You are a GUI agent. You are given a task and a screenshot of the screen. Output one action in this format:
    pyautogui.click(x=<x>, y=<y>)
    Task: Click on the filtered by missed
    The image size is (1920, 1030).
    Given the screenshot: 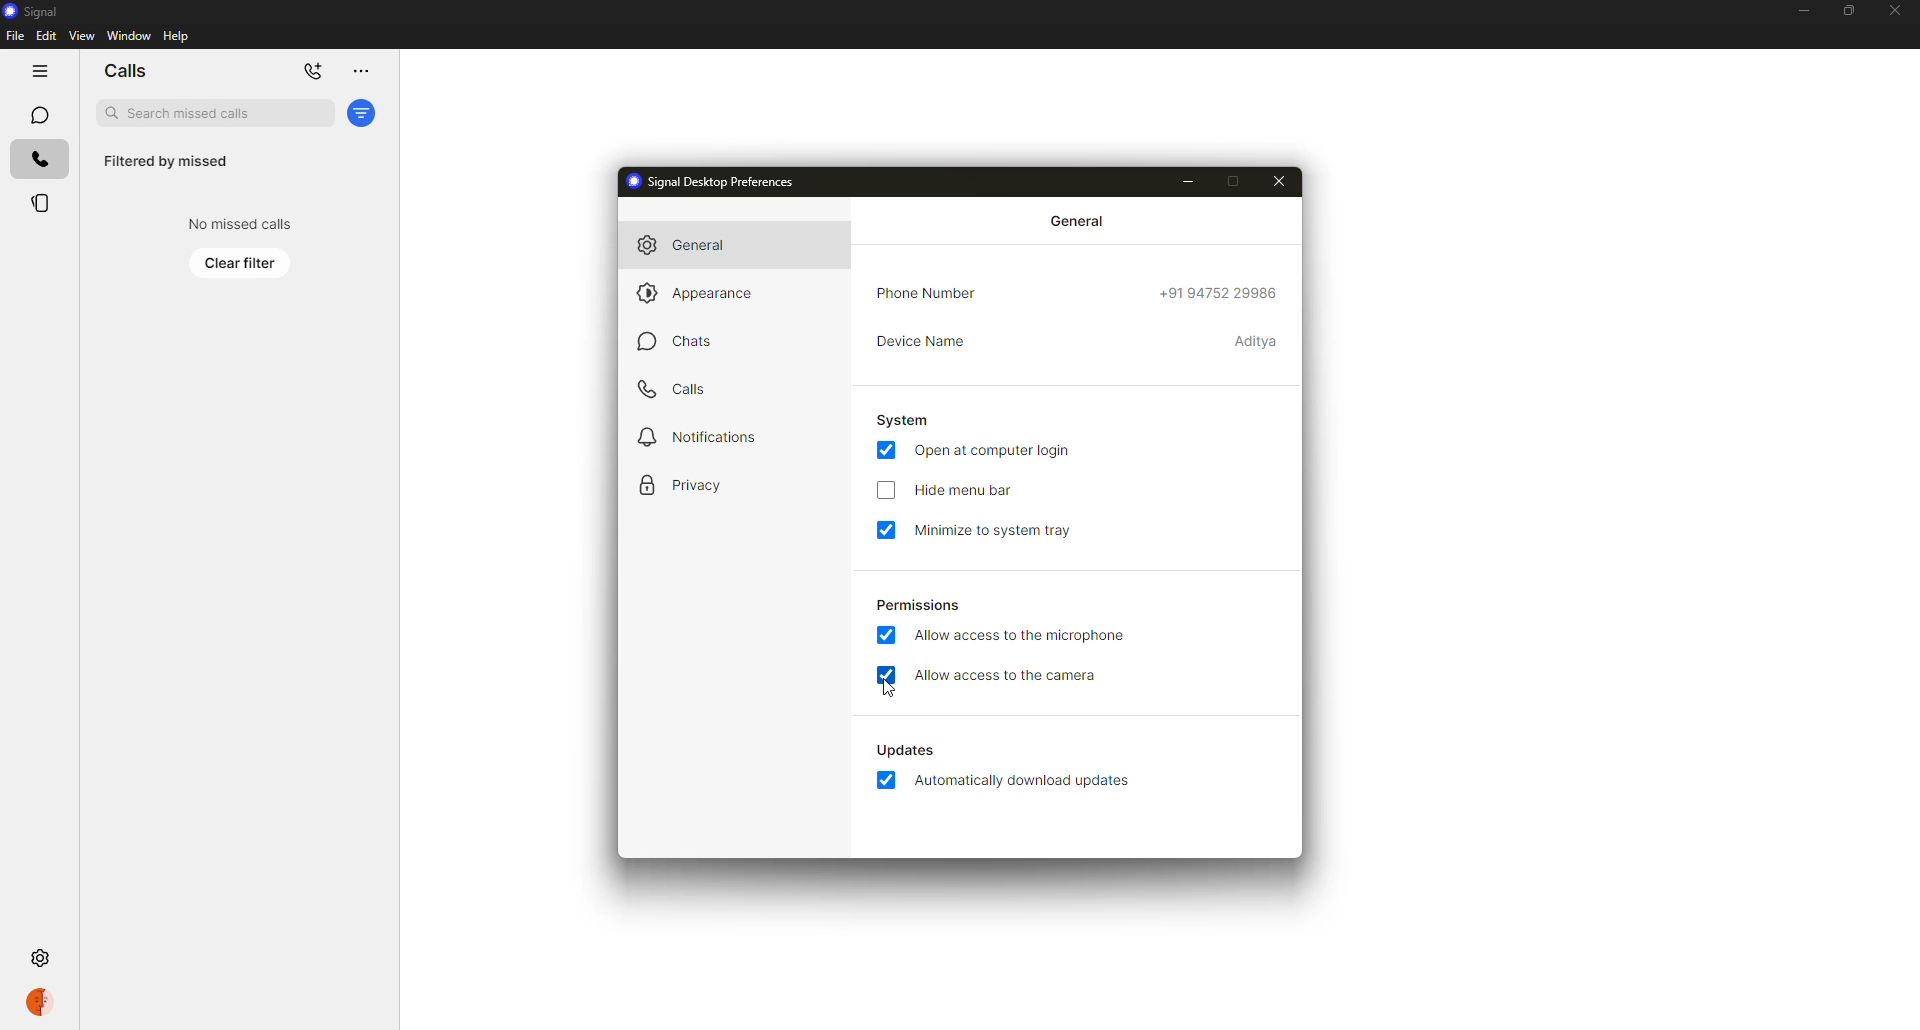 What is the action you would take?
    pyautogui.click(x=166, y=162)
    